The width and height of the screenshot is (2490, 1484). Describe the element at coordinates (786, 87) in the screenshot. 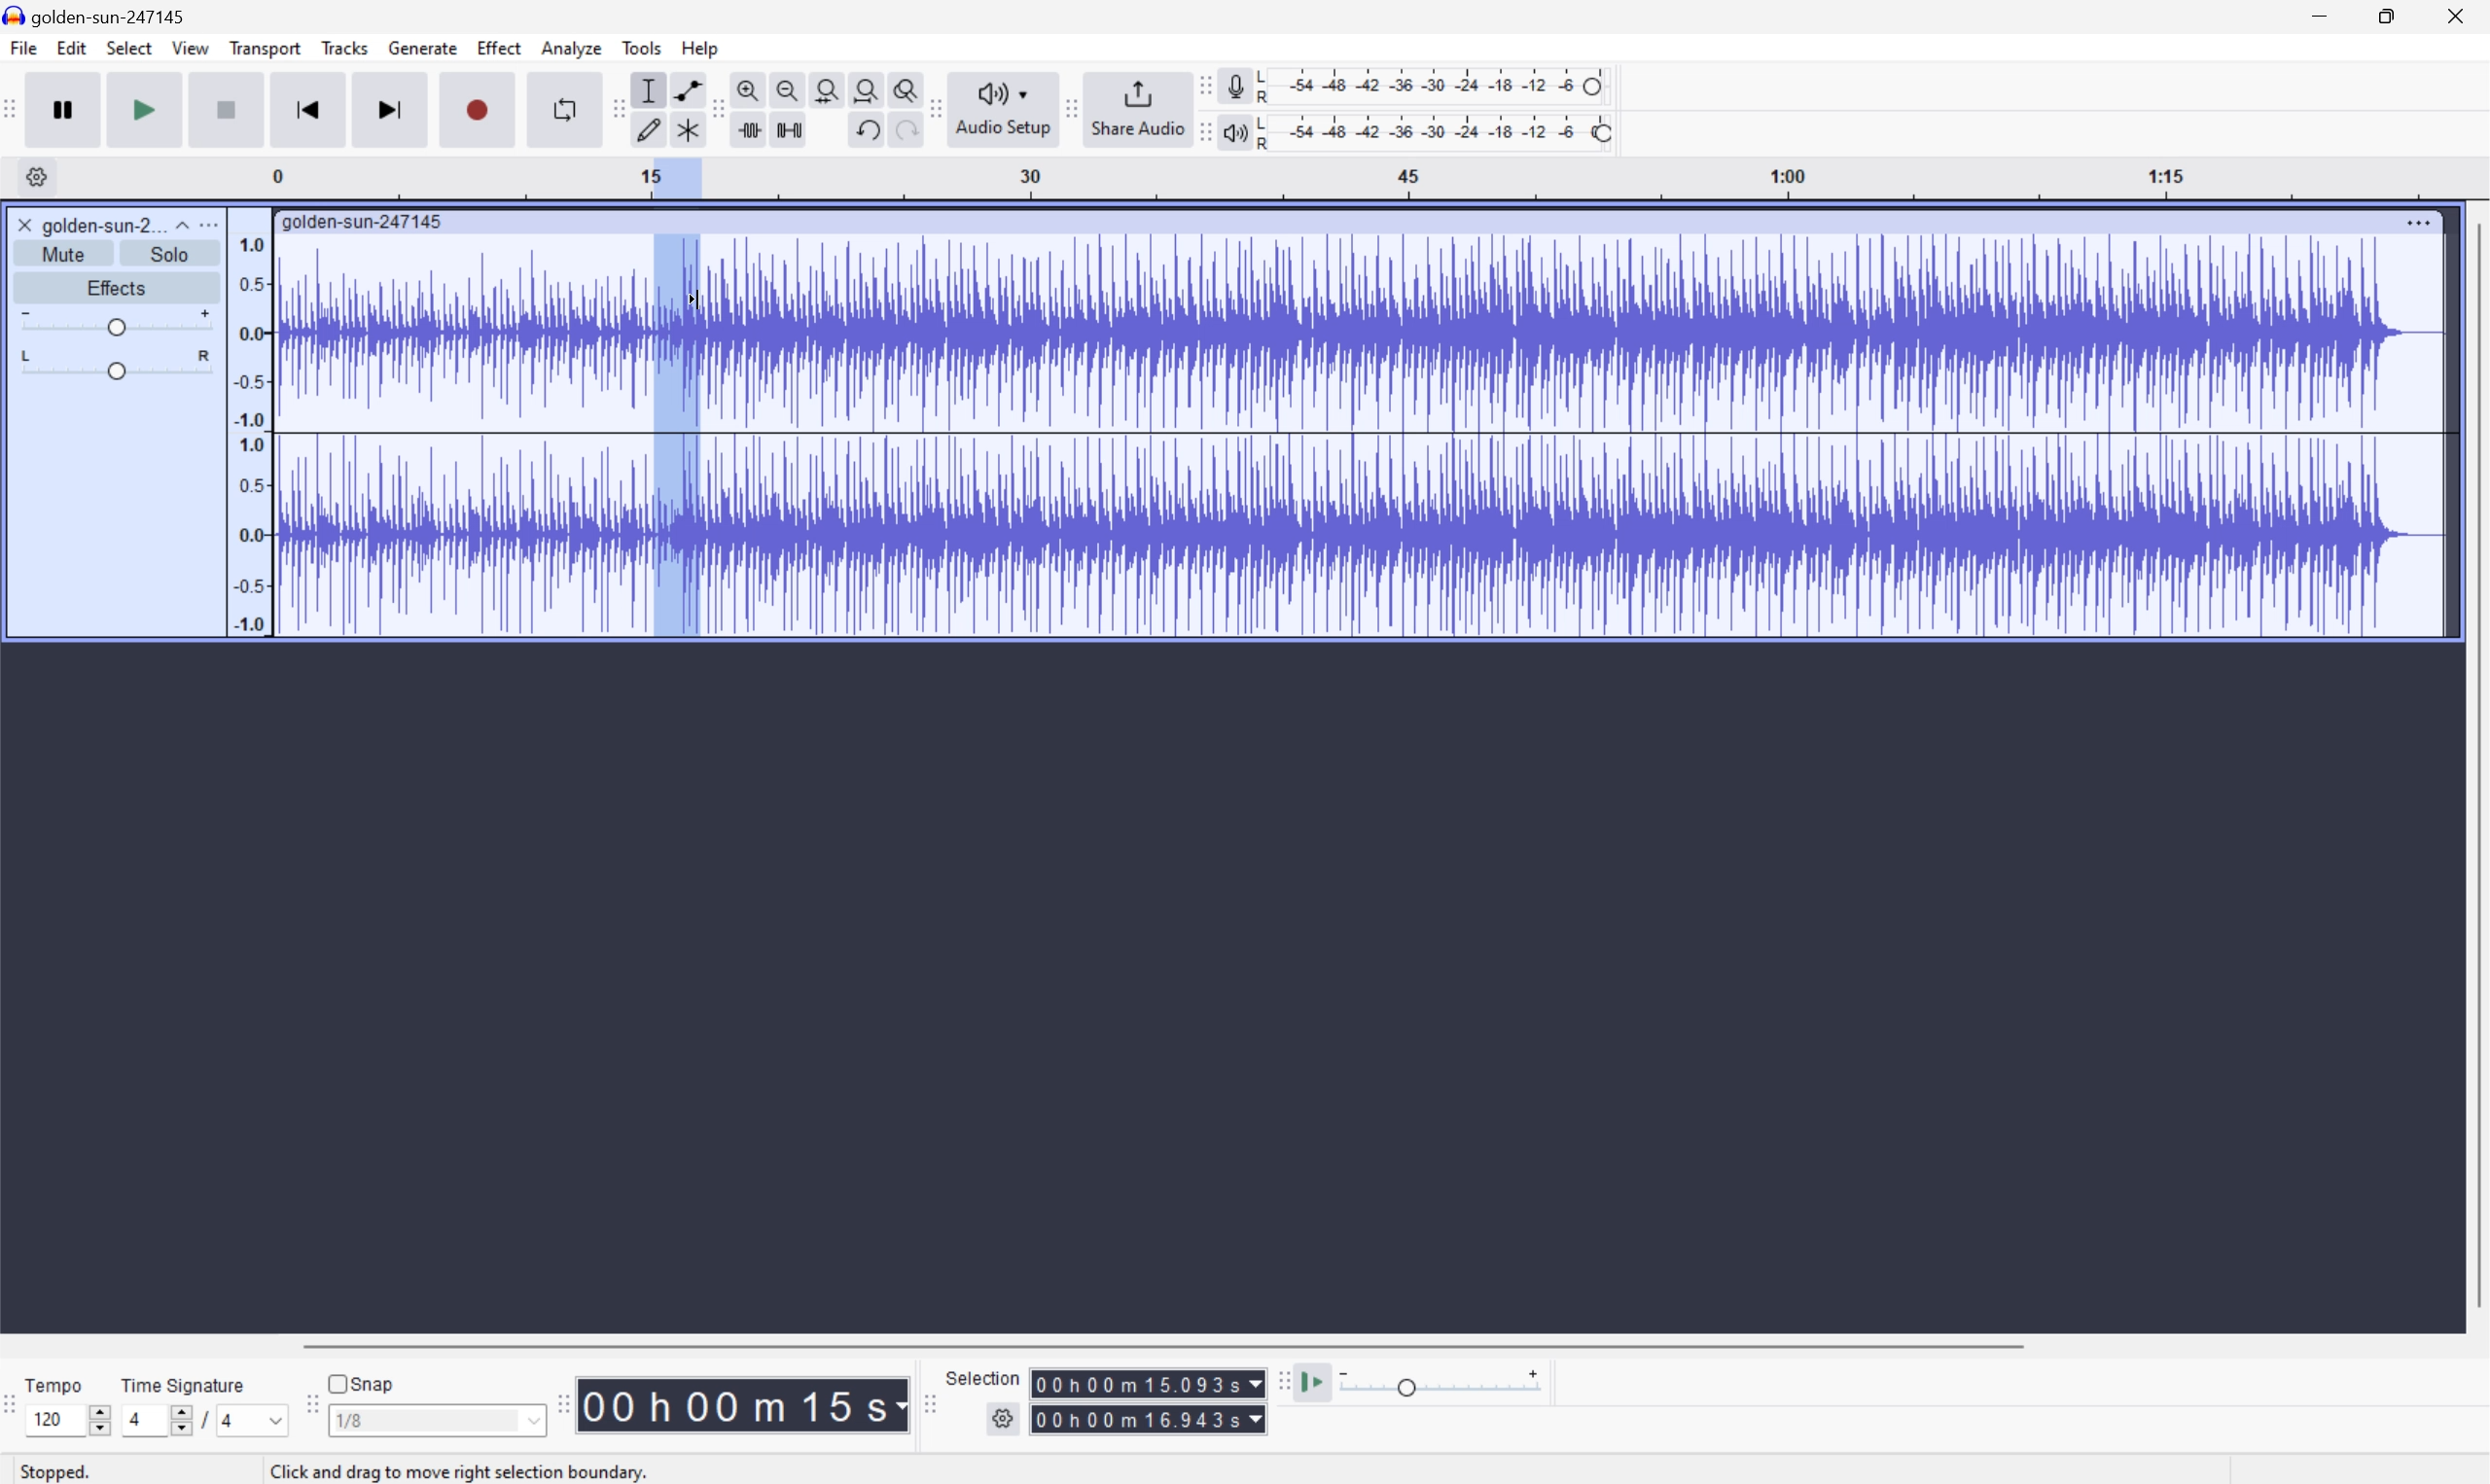

I see `Zoom out` at that location.